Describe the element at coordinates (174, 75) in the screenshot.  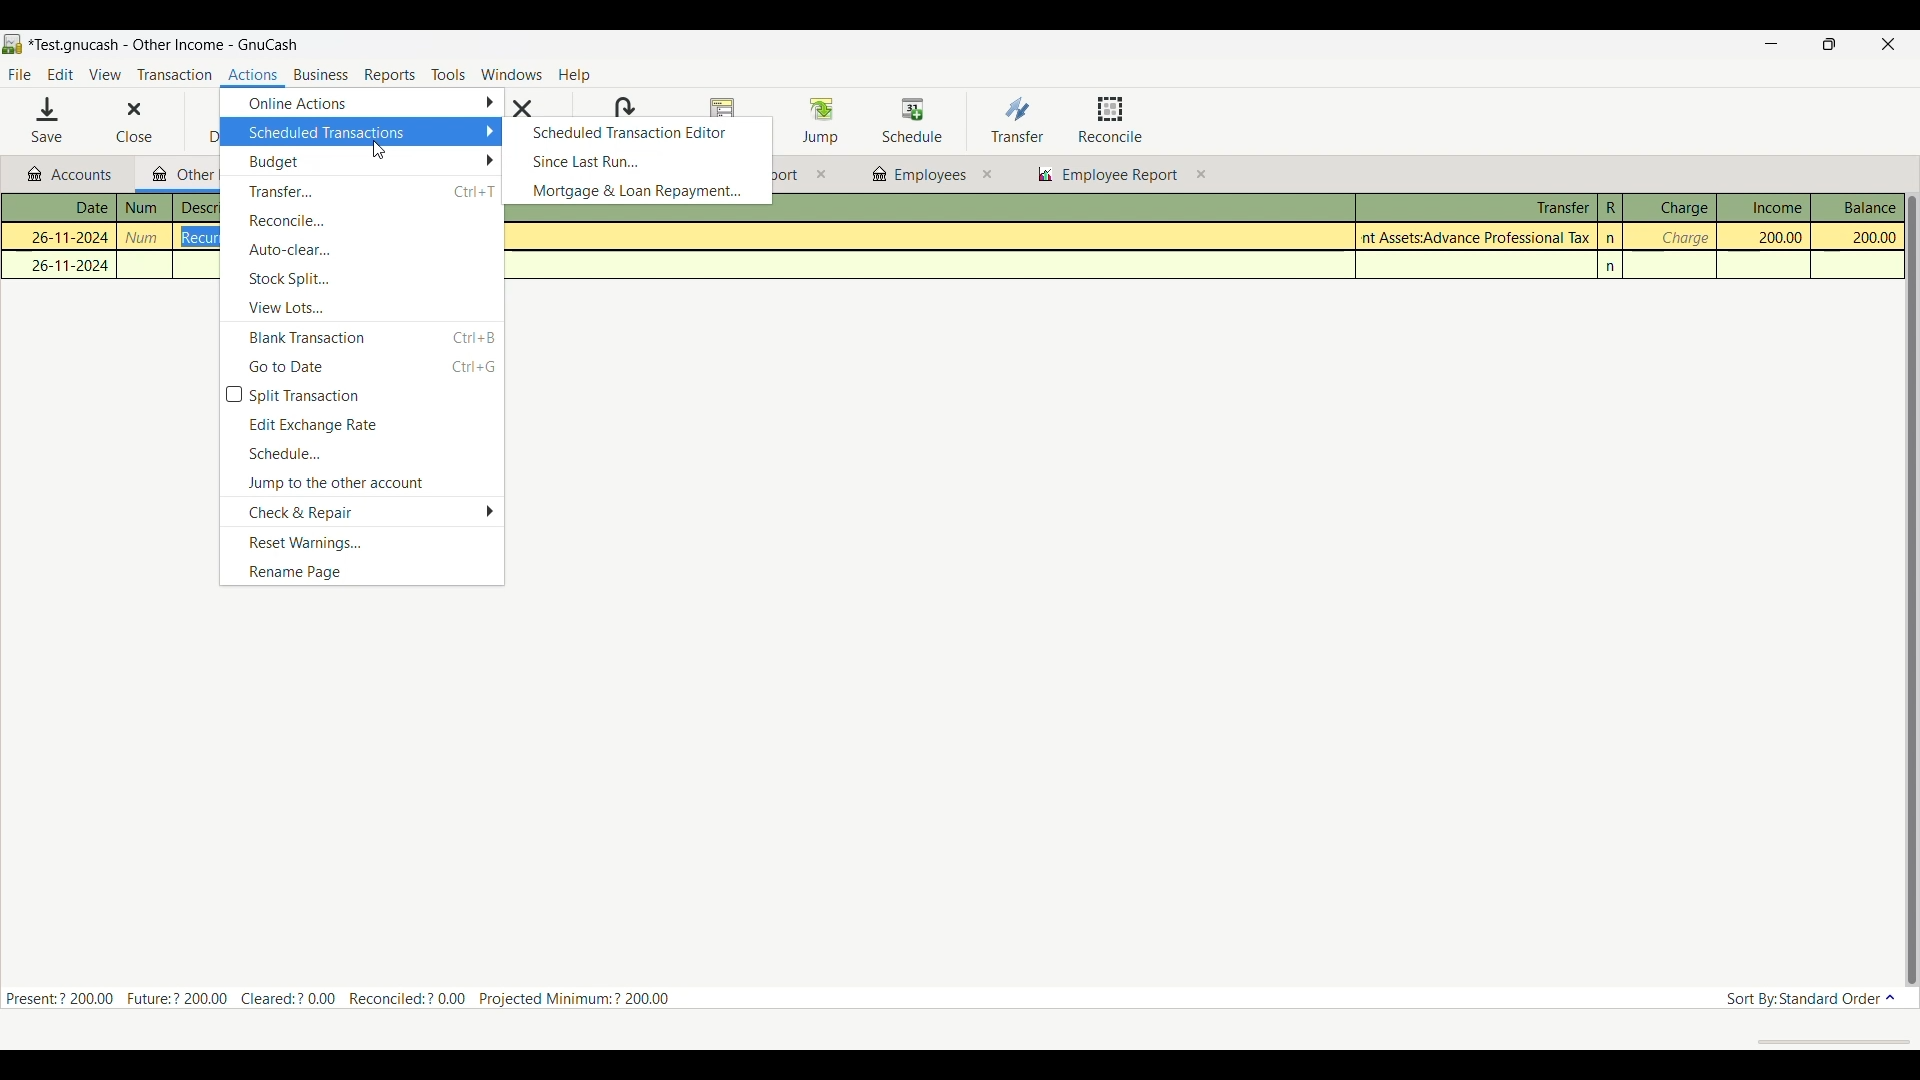
I see `Transaction menu` at that location.